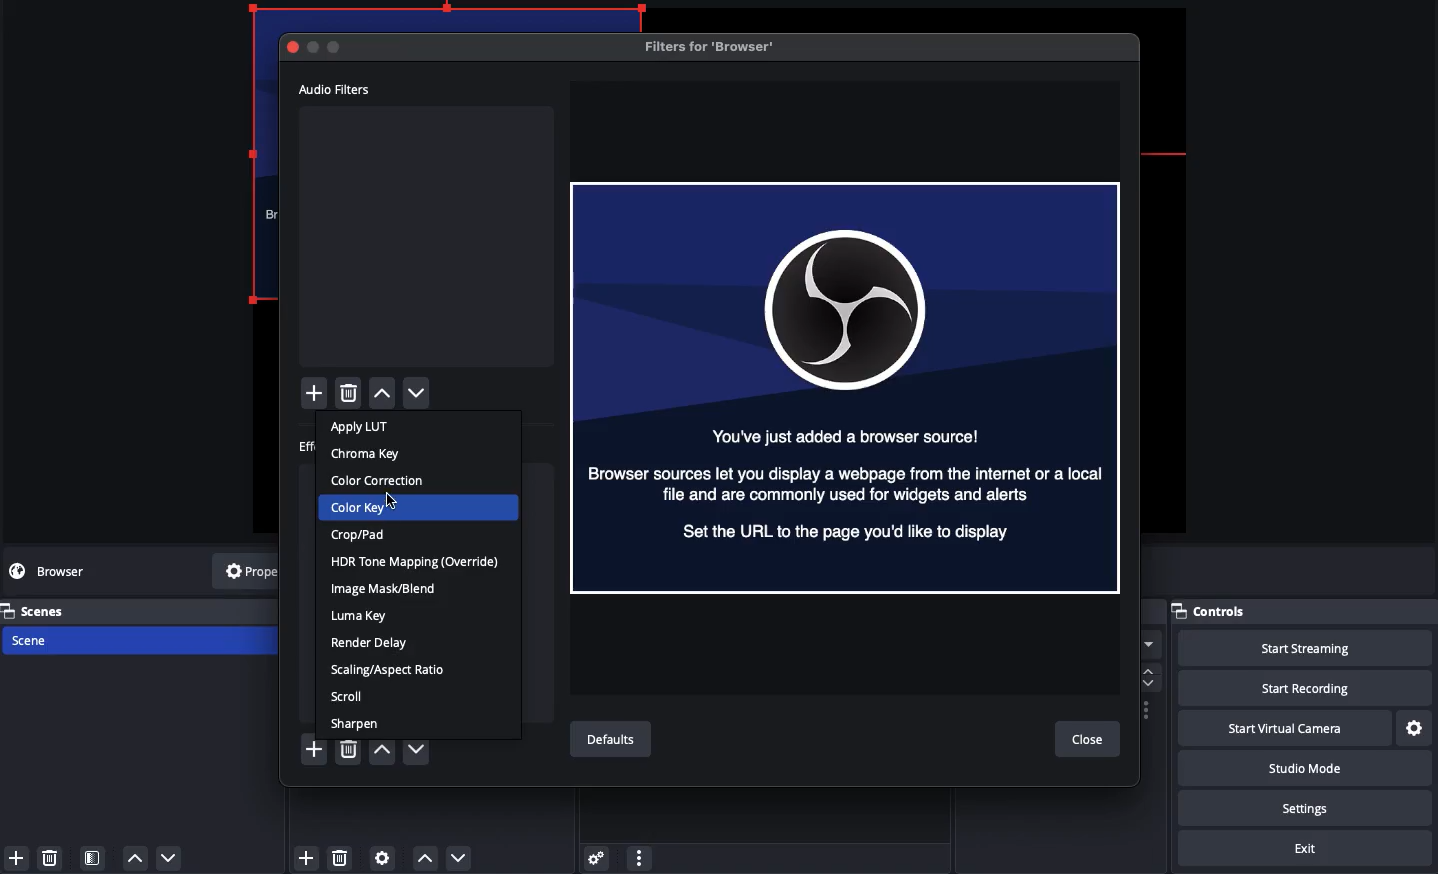  Describe the element at coordinates (368, 454) in the screenshot. I see `Chroma key` at that location.